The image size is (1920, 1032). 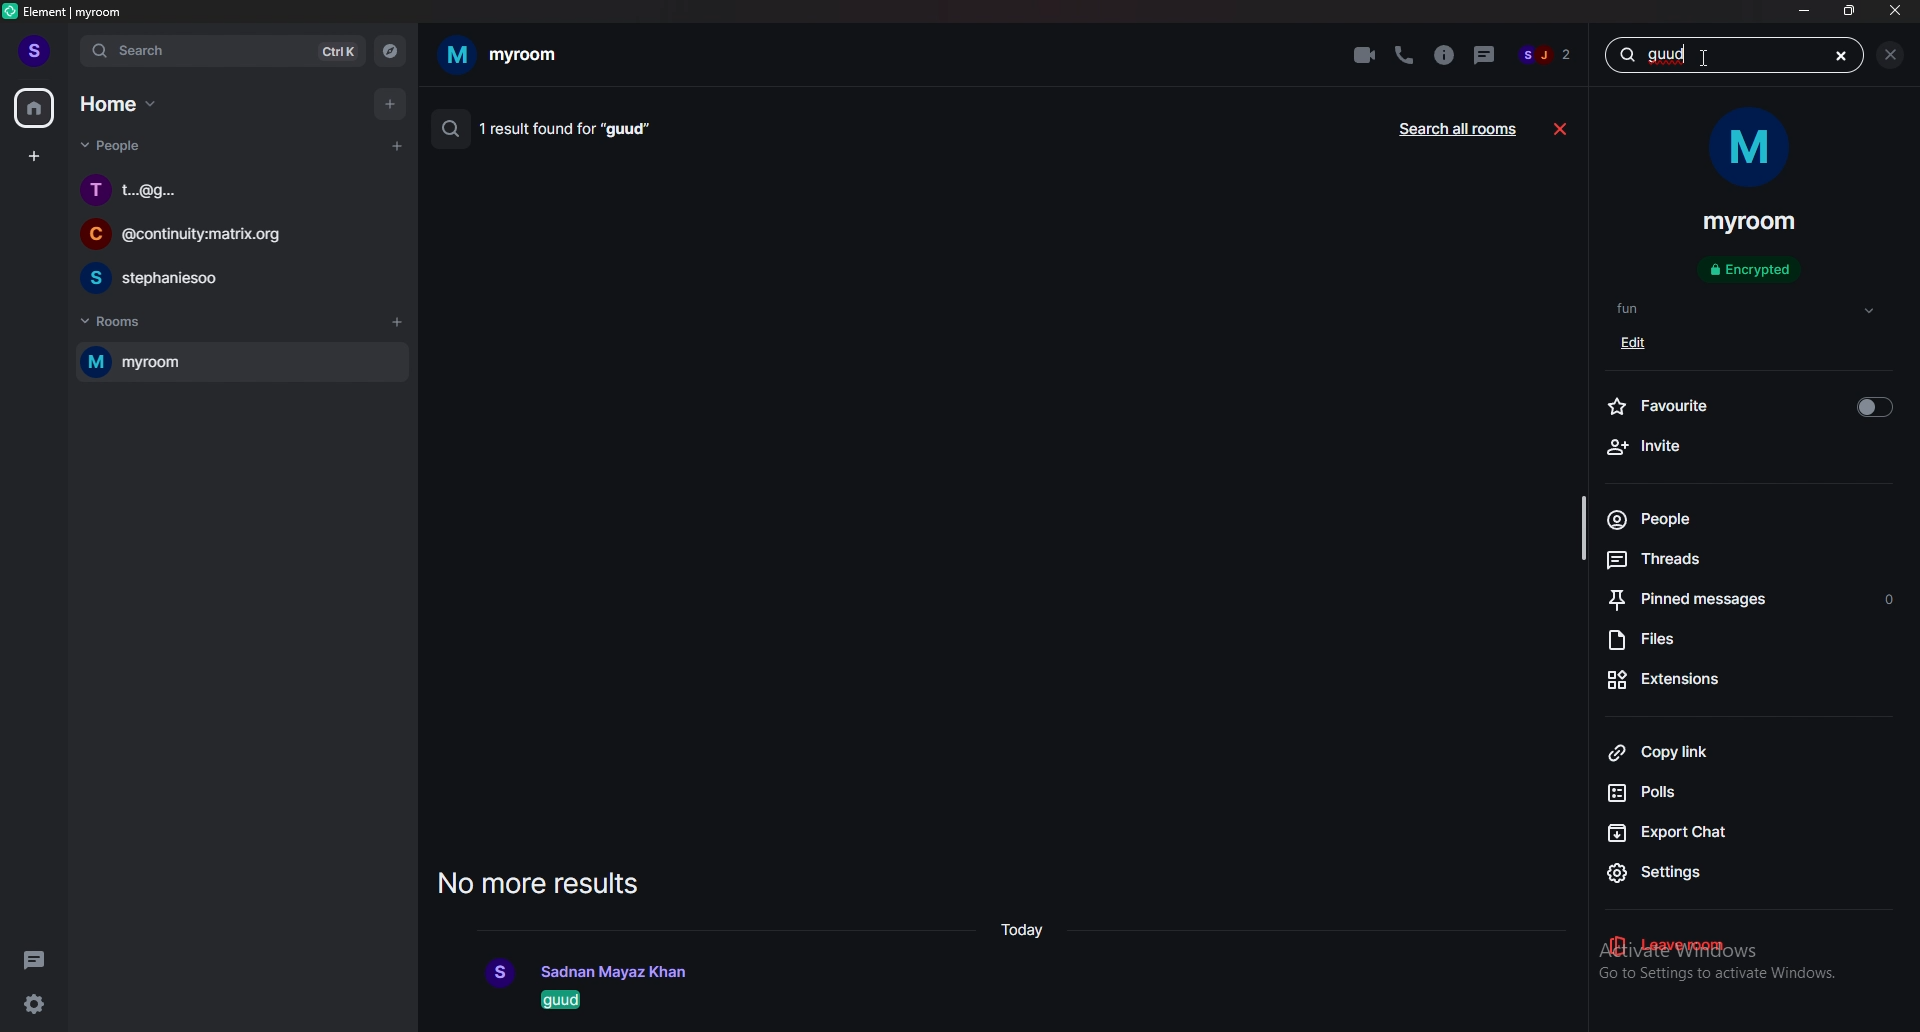 What do you see at coordinates (1438, 56) in the screenshot?
I see `room info` at bounding box center [1438, 56].